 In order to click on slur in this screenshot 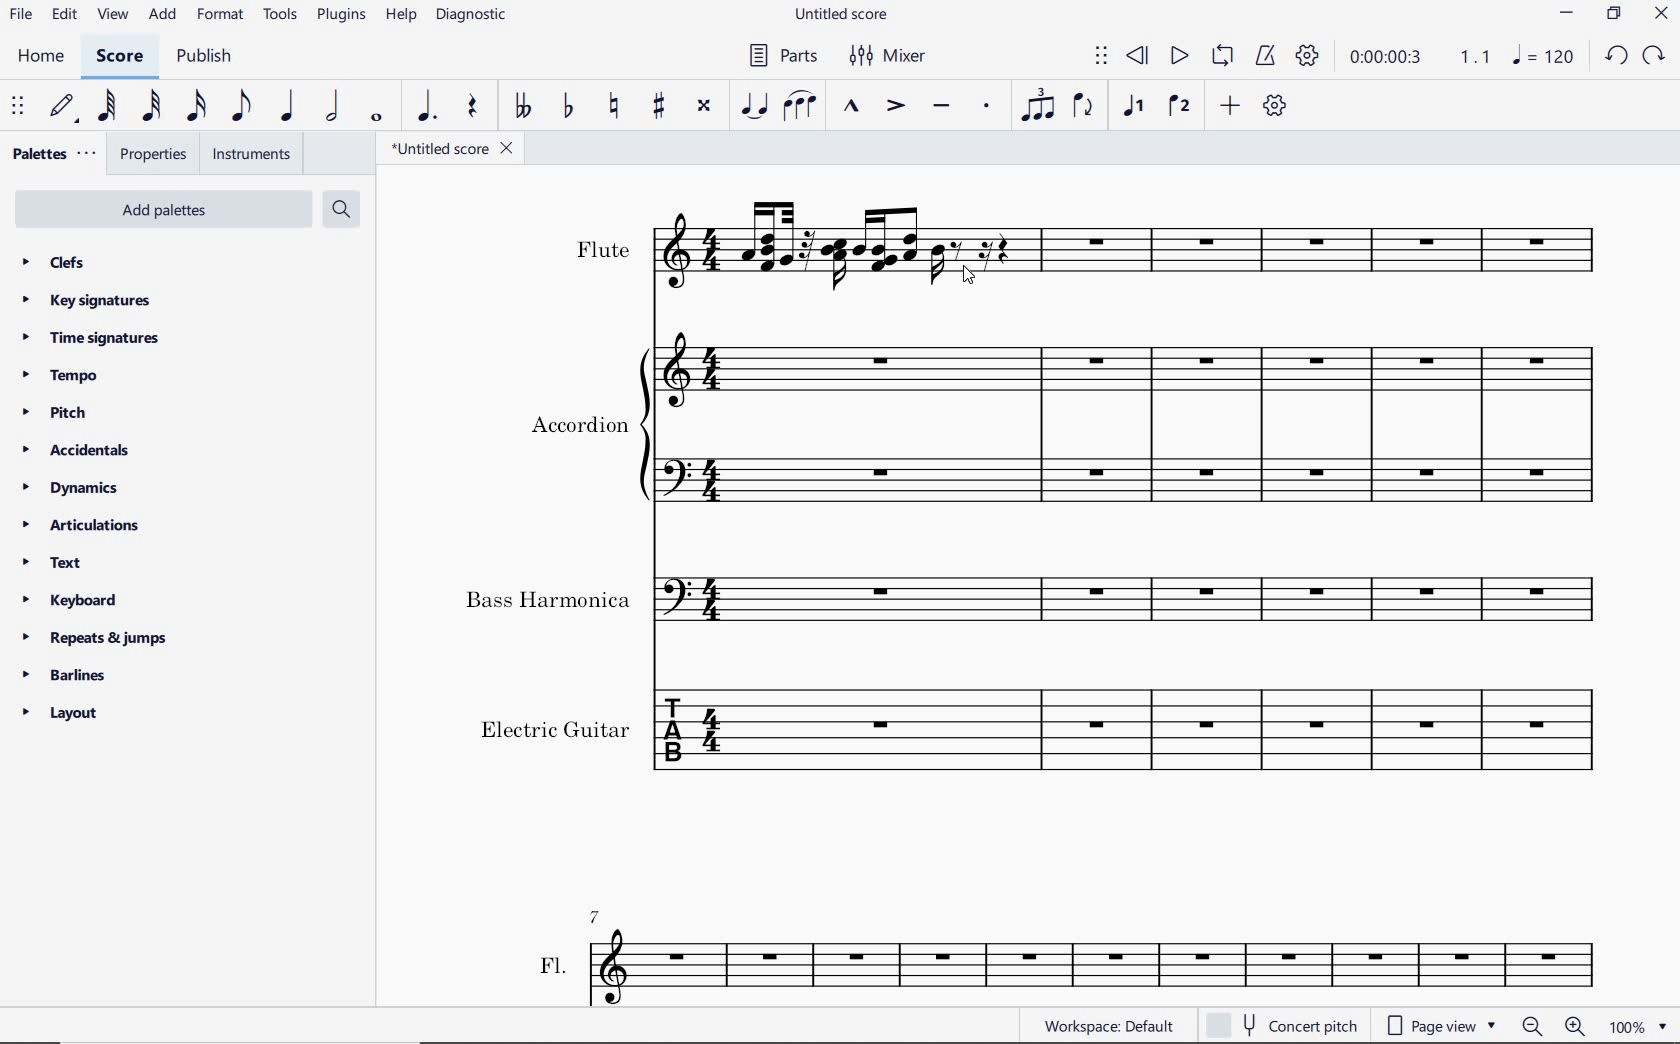, I will do `click(800, 107)`.